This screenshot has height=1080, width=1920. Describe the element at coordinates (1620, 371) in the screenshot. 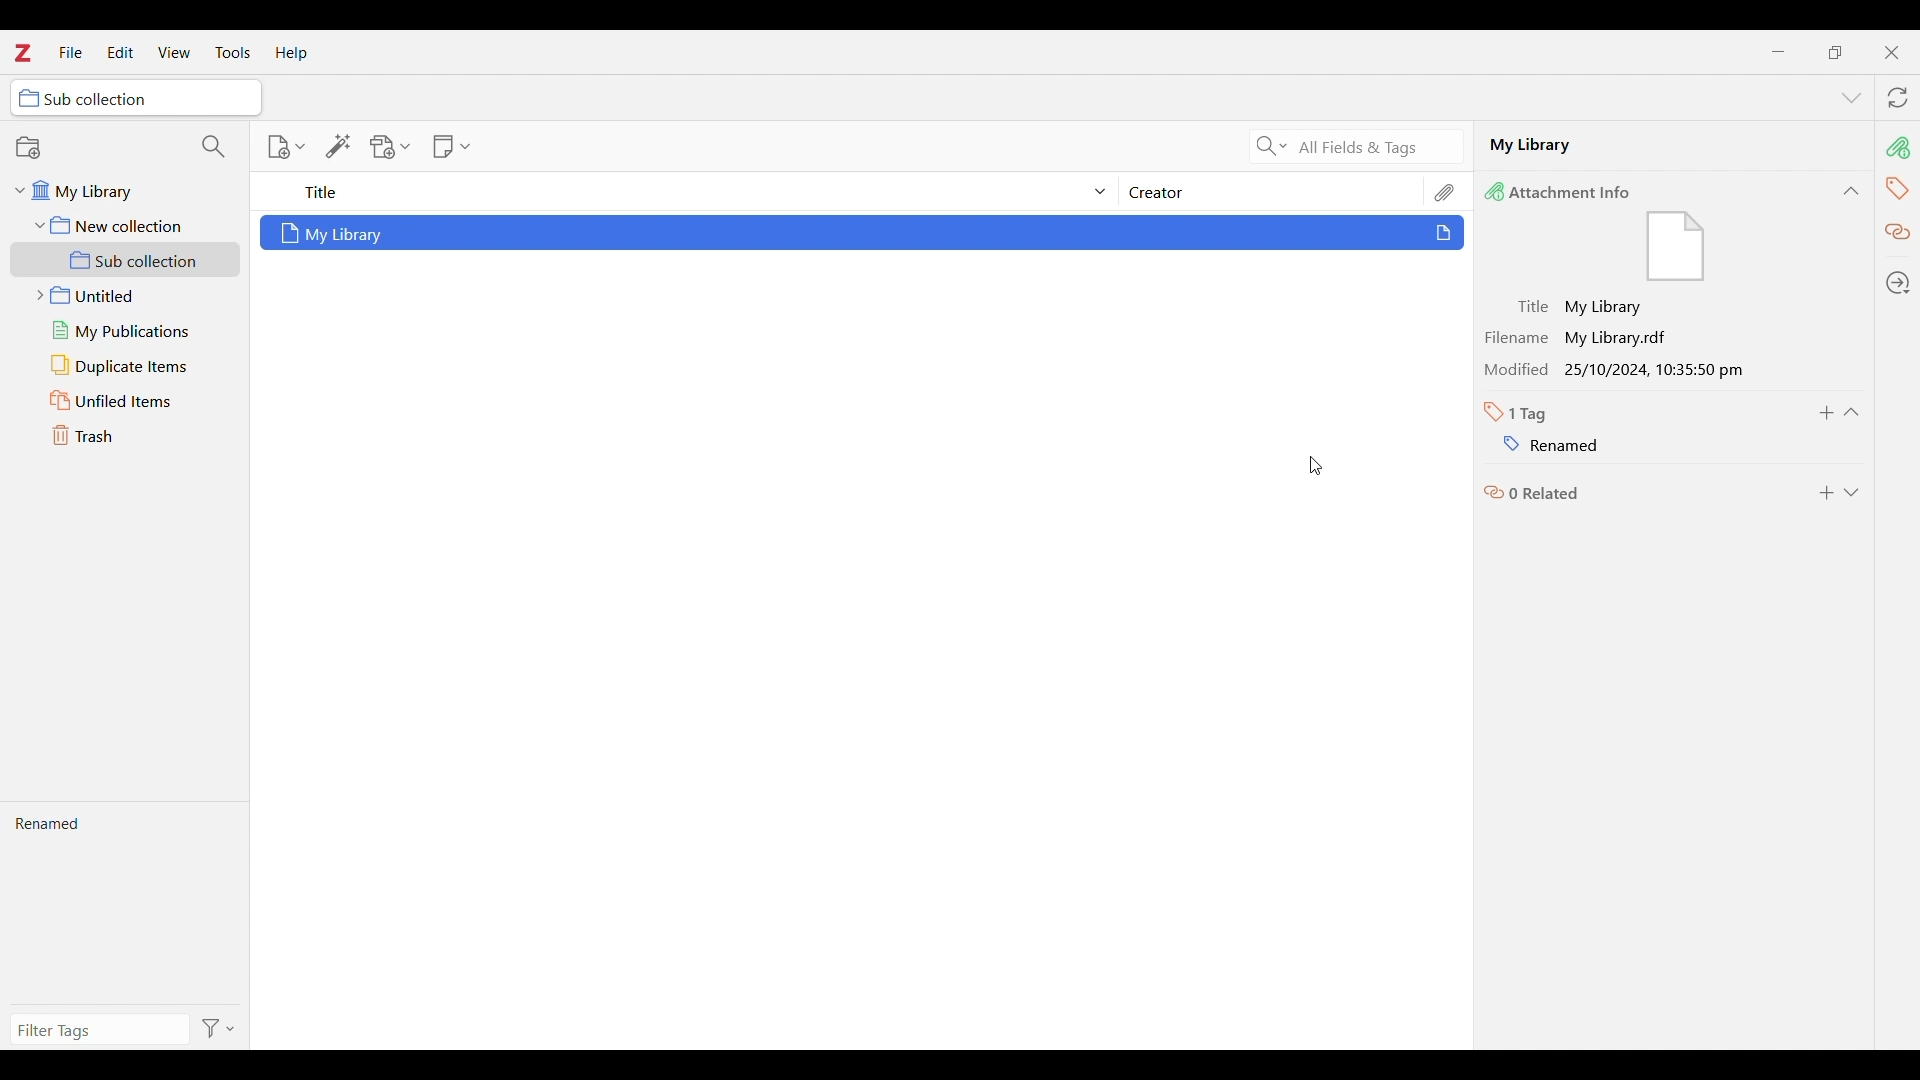

I see `Modified 25/10/2024, 10:35:50 pm` at that location.